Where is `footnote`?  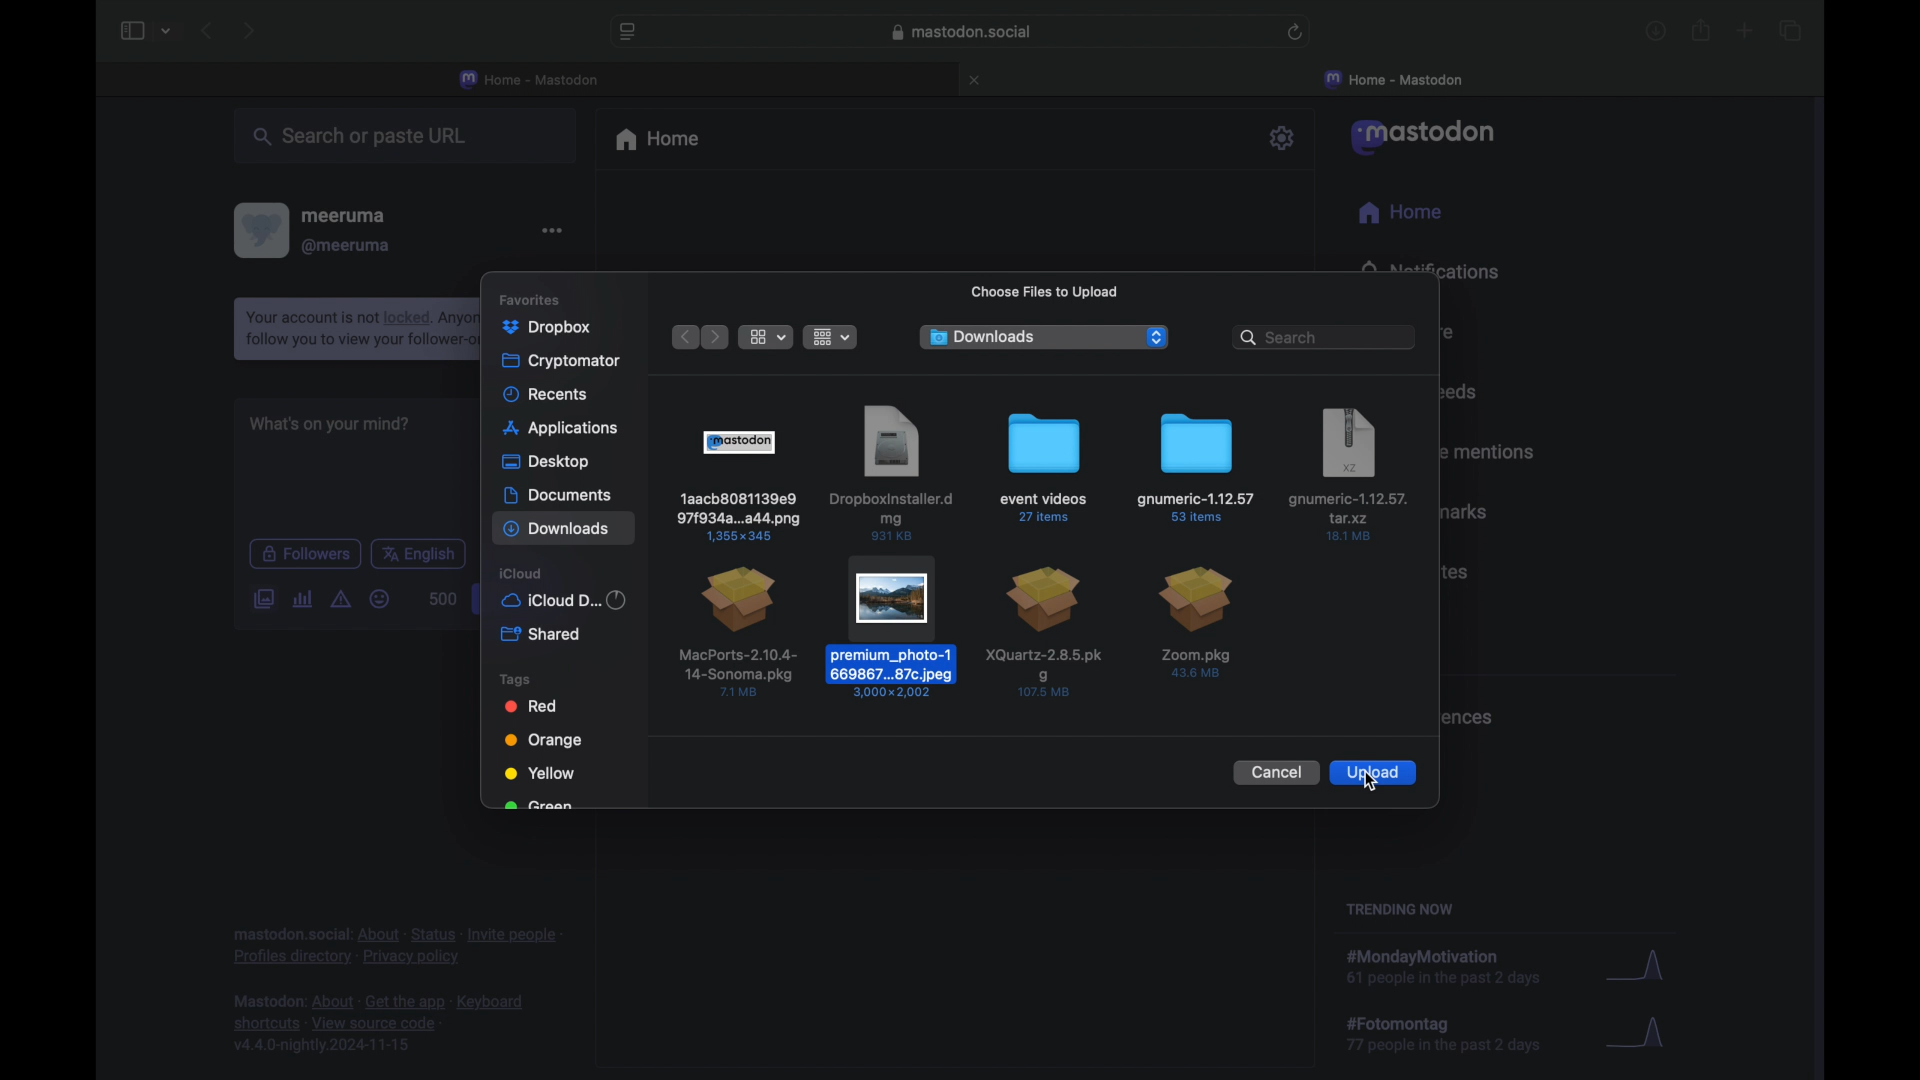 footnote is located at coordinates (379, 1025).